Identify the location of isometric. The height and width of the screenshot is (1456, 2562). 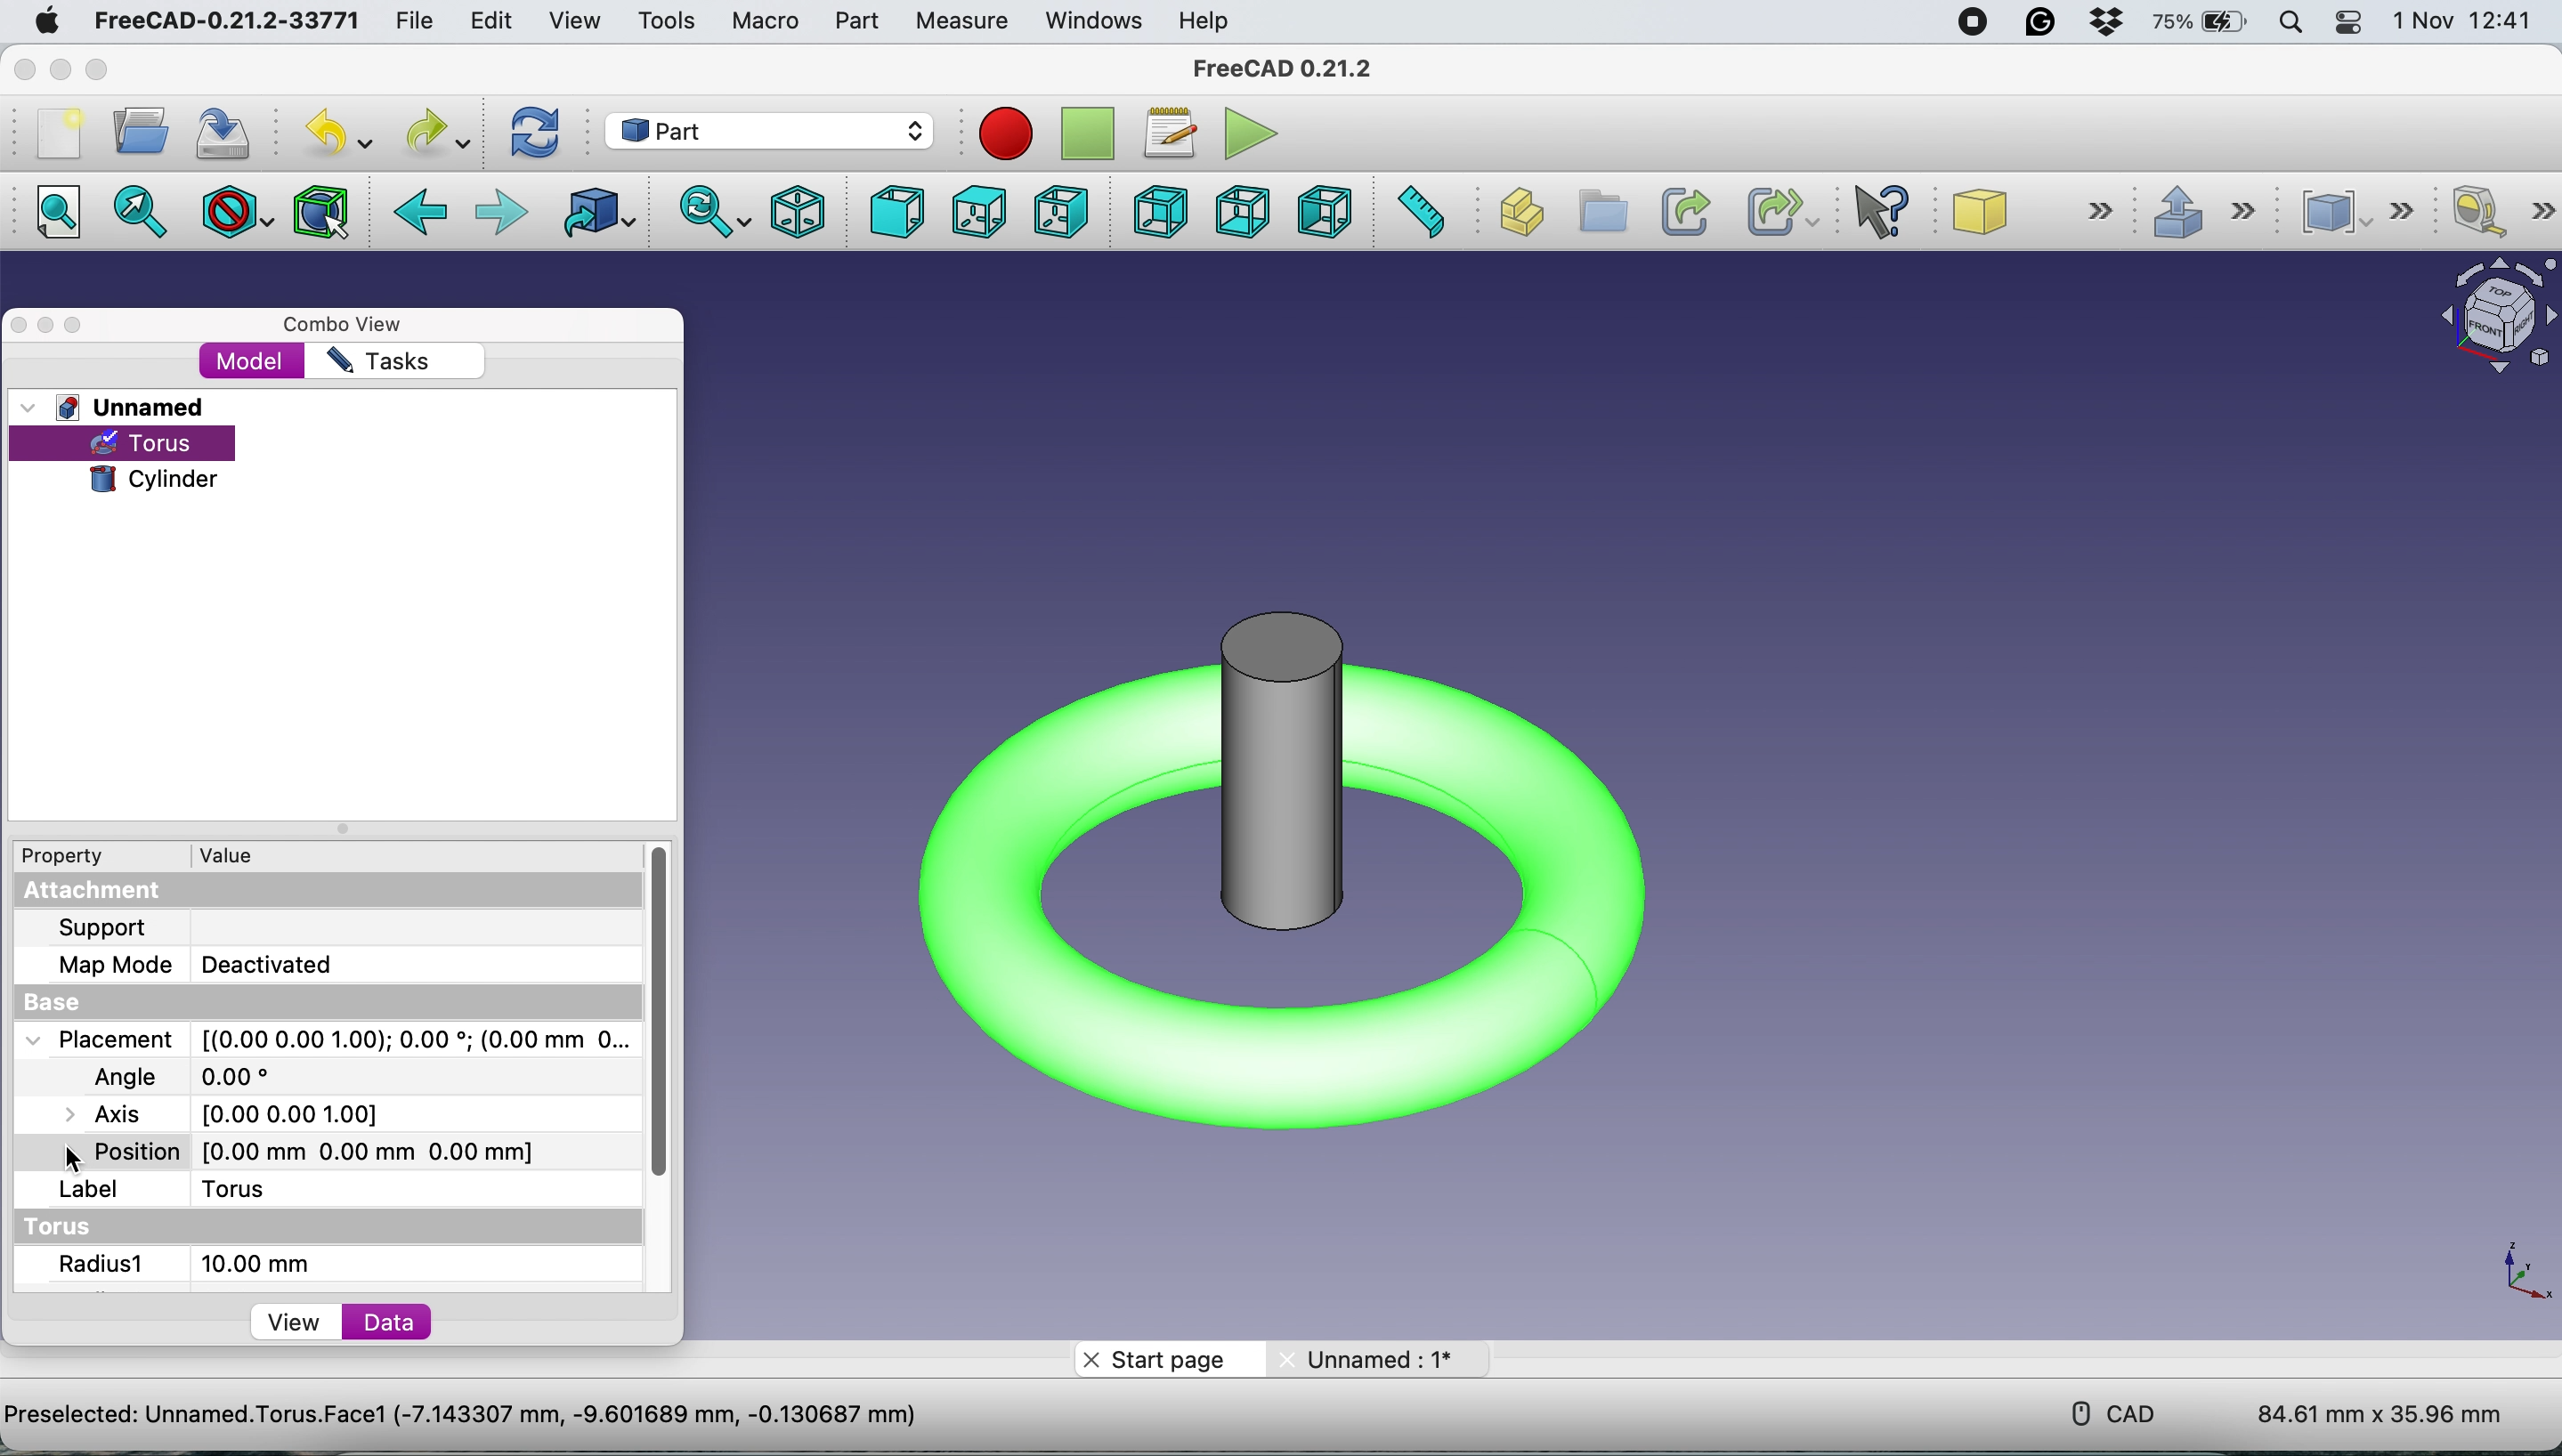
(803, 214).